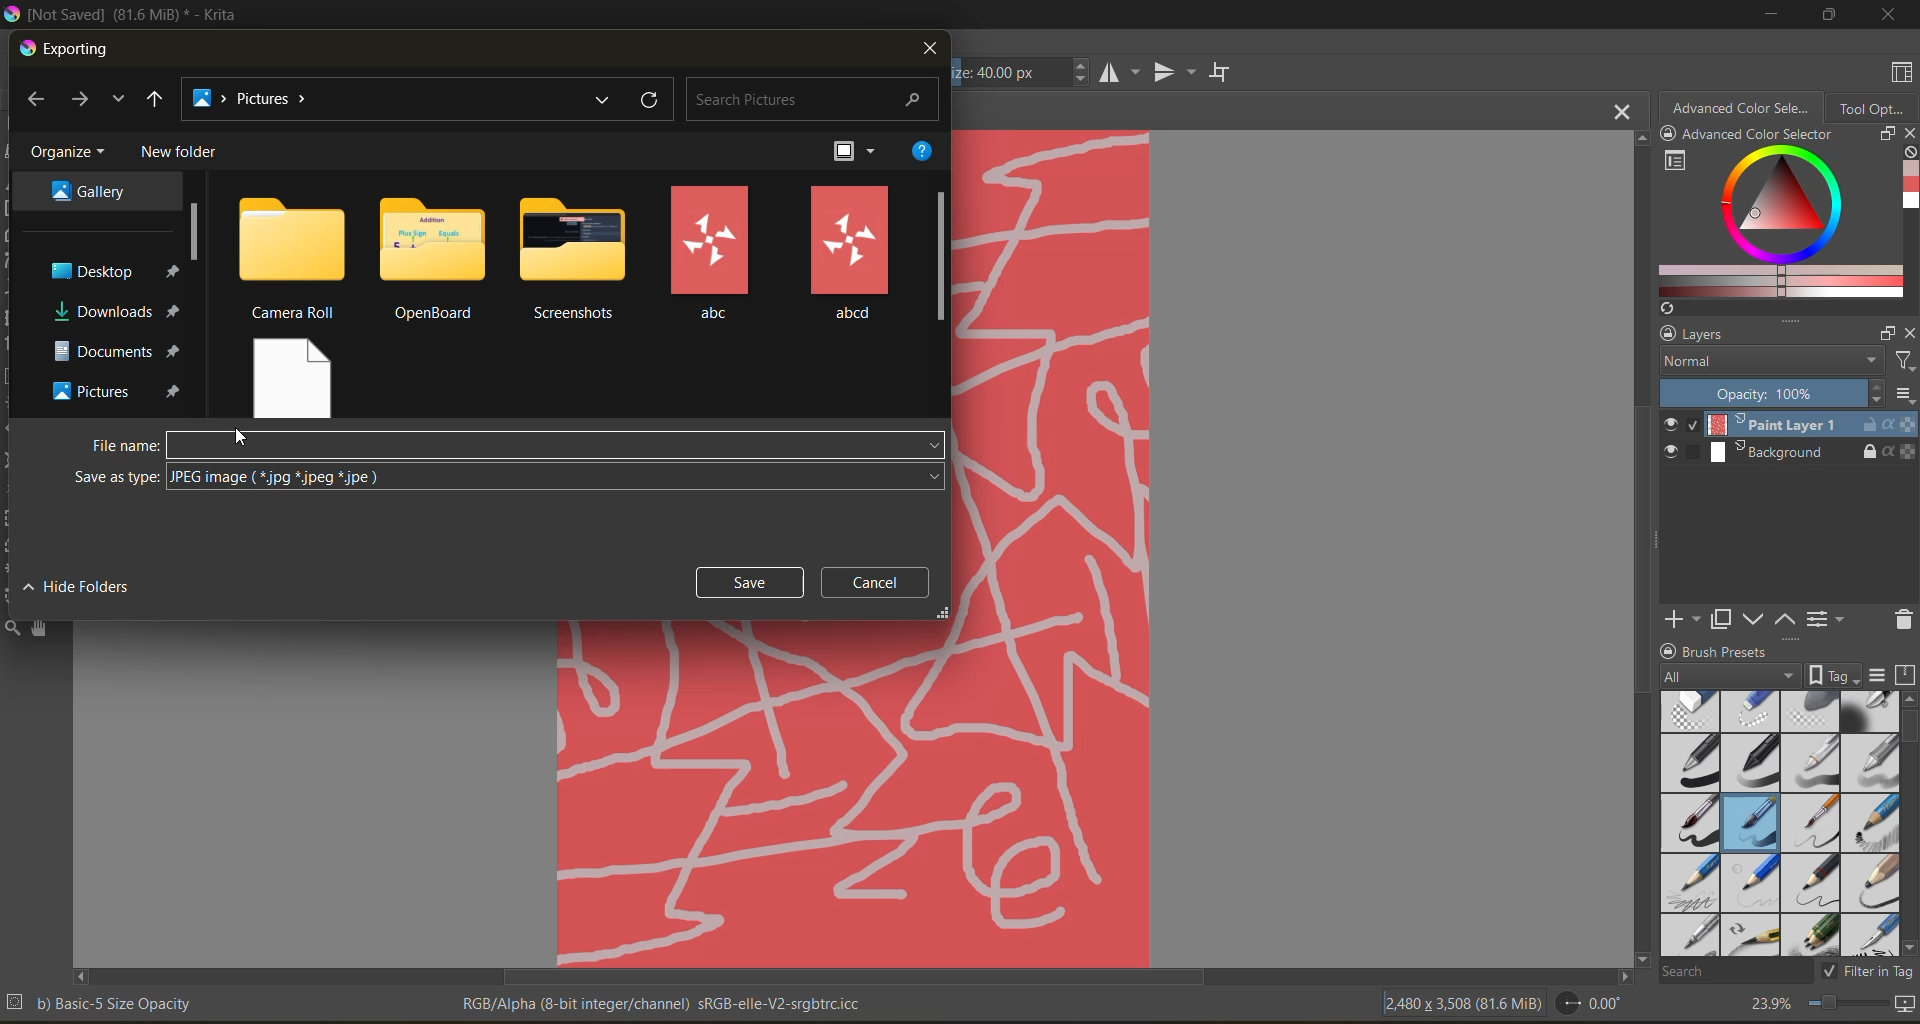 Image resolution: width=1920 pixels, height=1024 pixels. Describe the element at coordinates (92, 189) in the screenshot. I see `folder destination` at that location.